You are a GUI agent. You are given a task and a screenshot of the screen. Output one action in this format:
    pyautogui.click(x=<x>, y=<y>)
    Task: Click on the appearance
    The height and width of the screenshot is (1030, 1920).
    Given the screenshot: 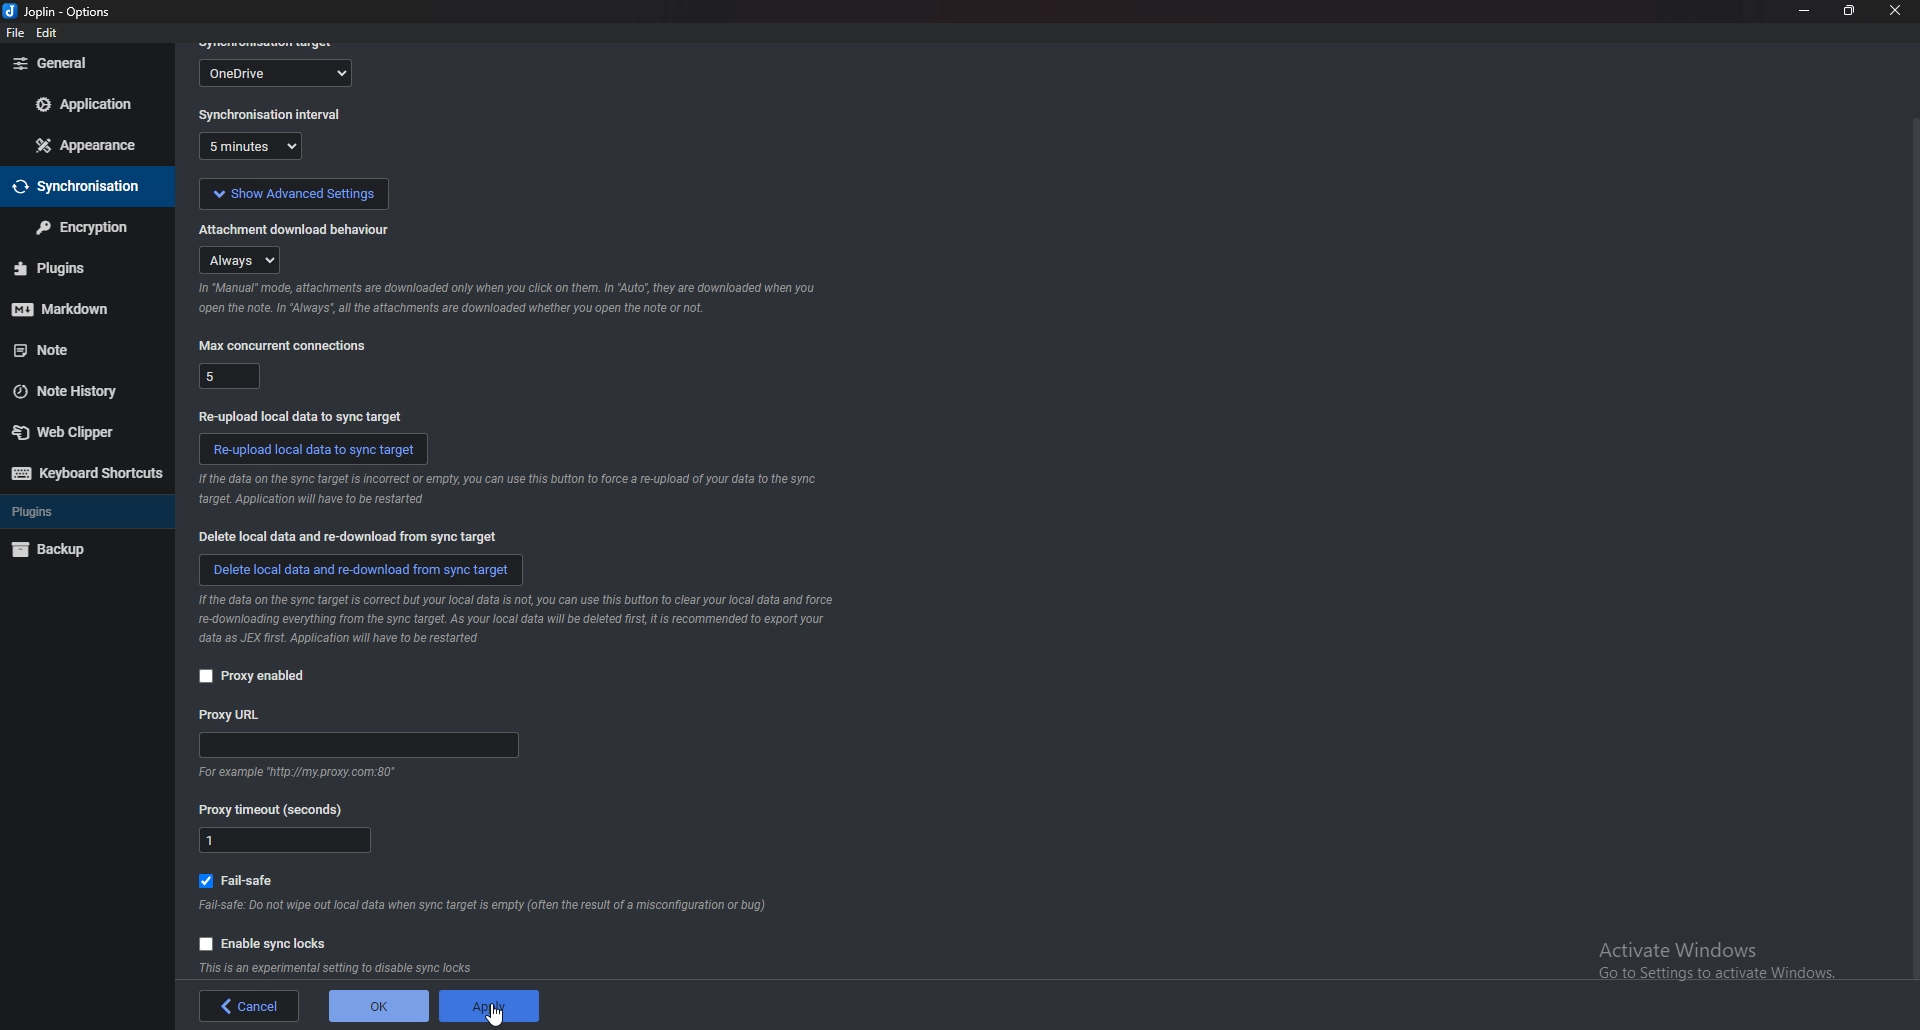 What is the action you would take?
    pyautogui.click(x=89, y=143)
    